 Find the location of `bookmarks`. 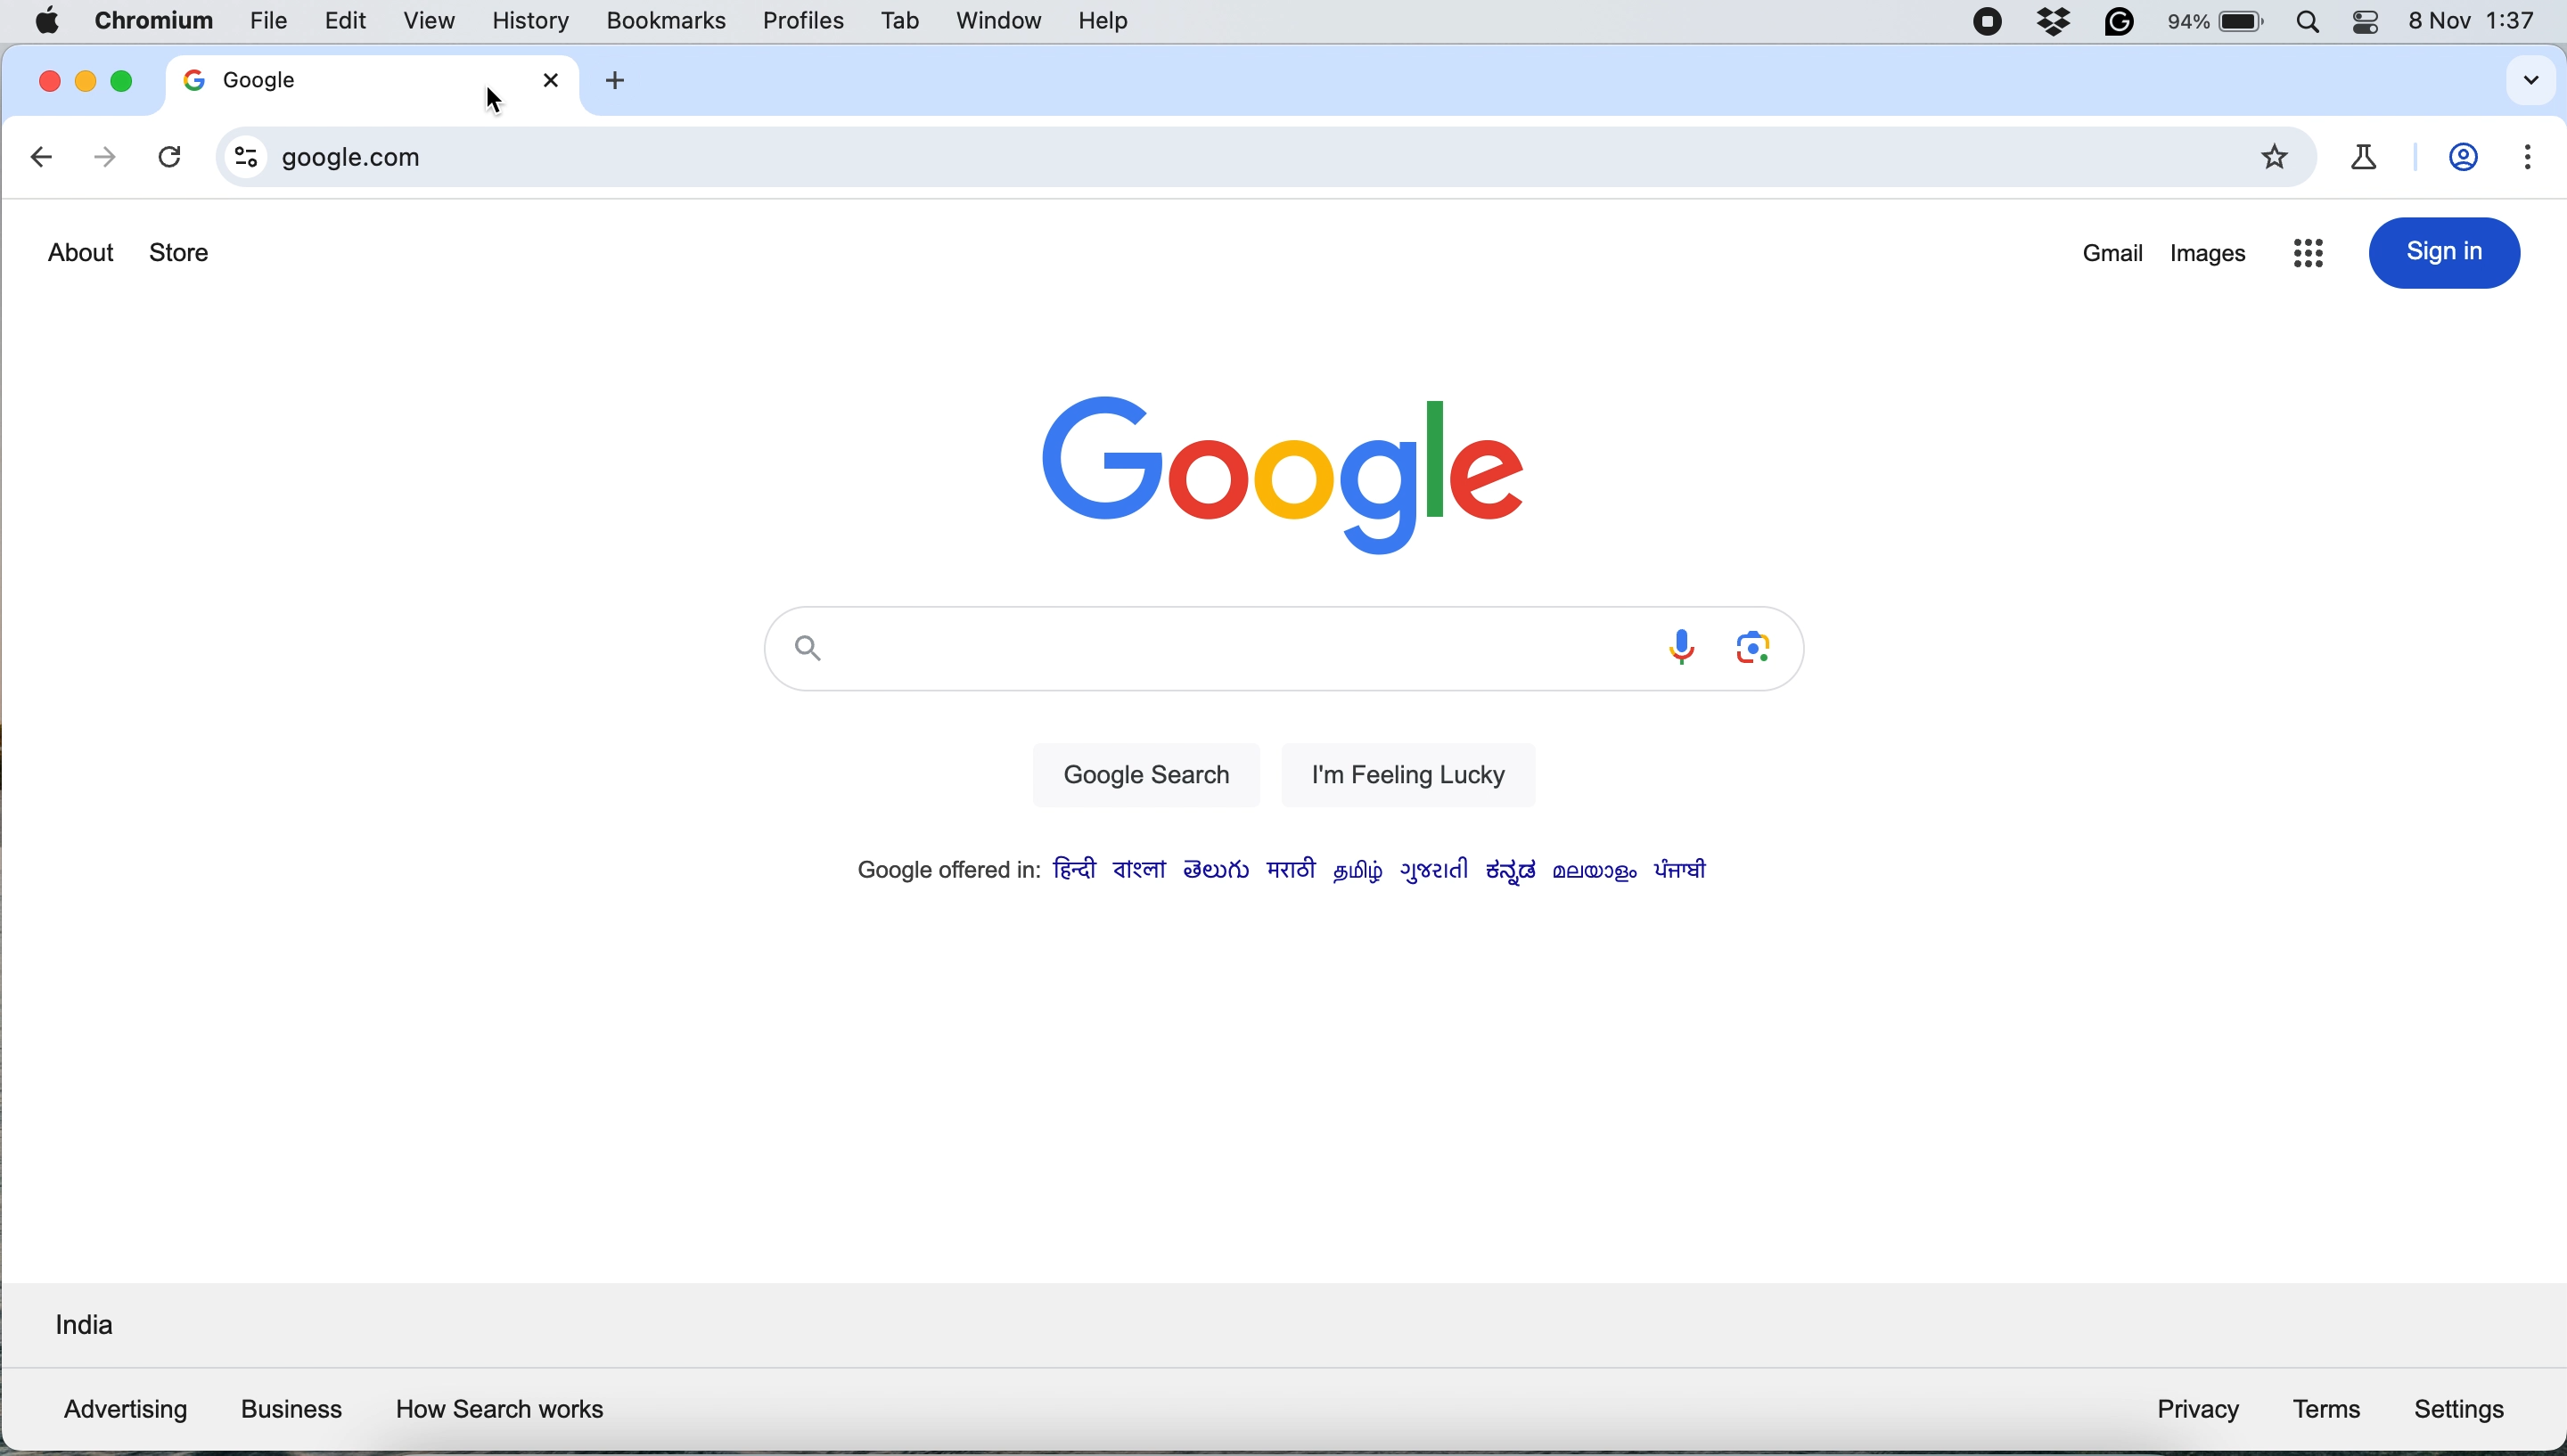

bookmarks is located at coordinates (667, 20).